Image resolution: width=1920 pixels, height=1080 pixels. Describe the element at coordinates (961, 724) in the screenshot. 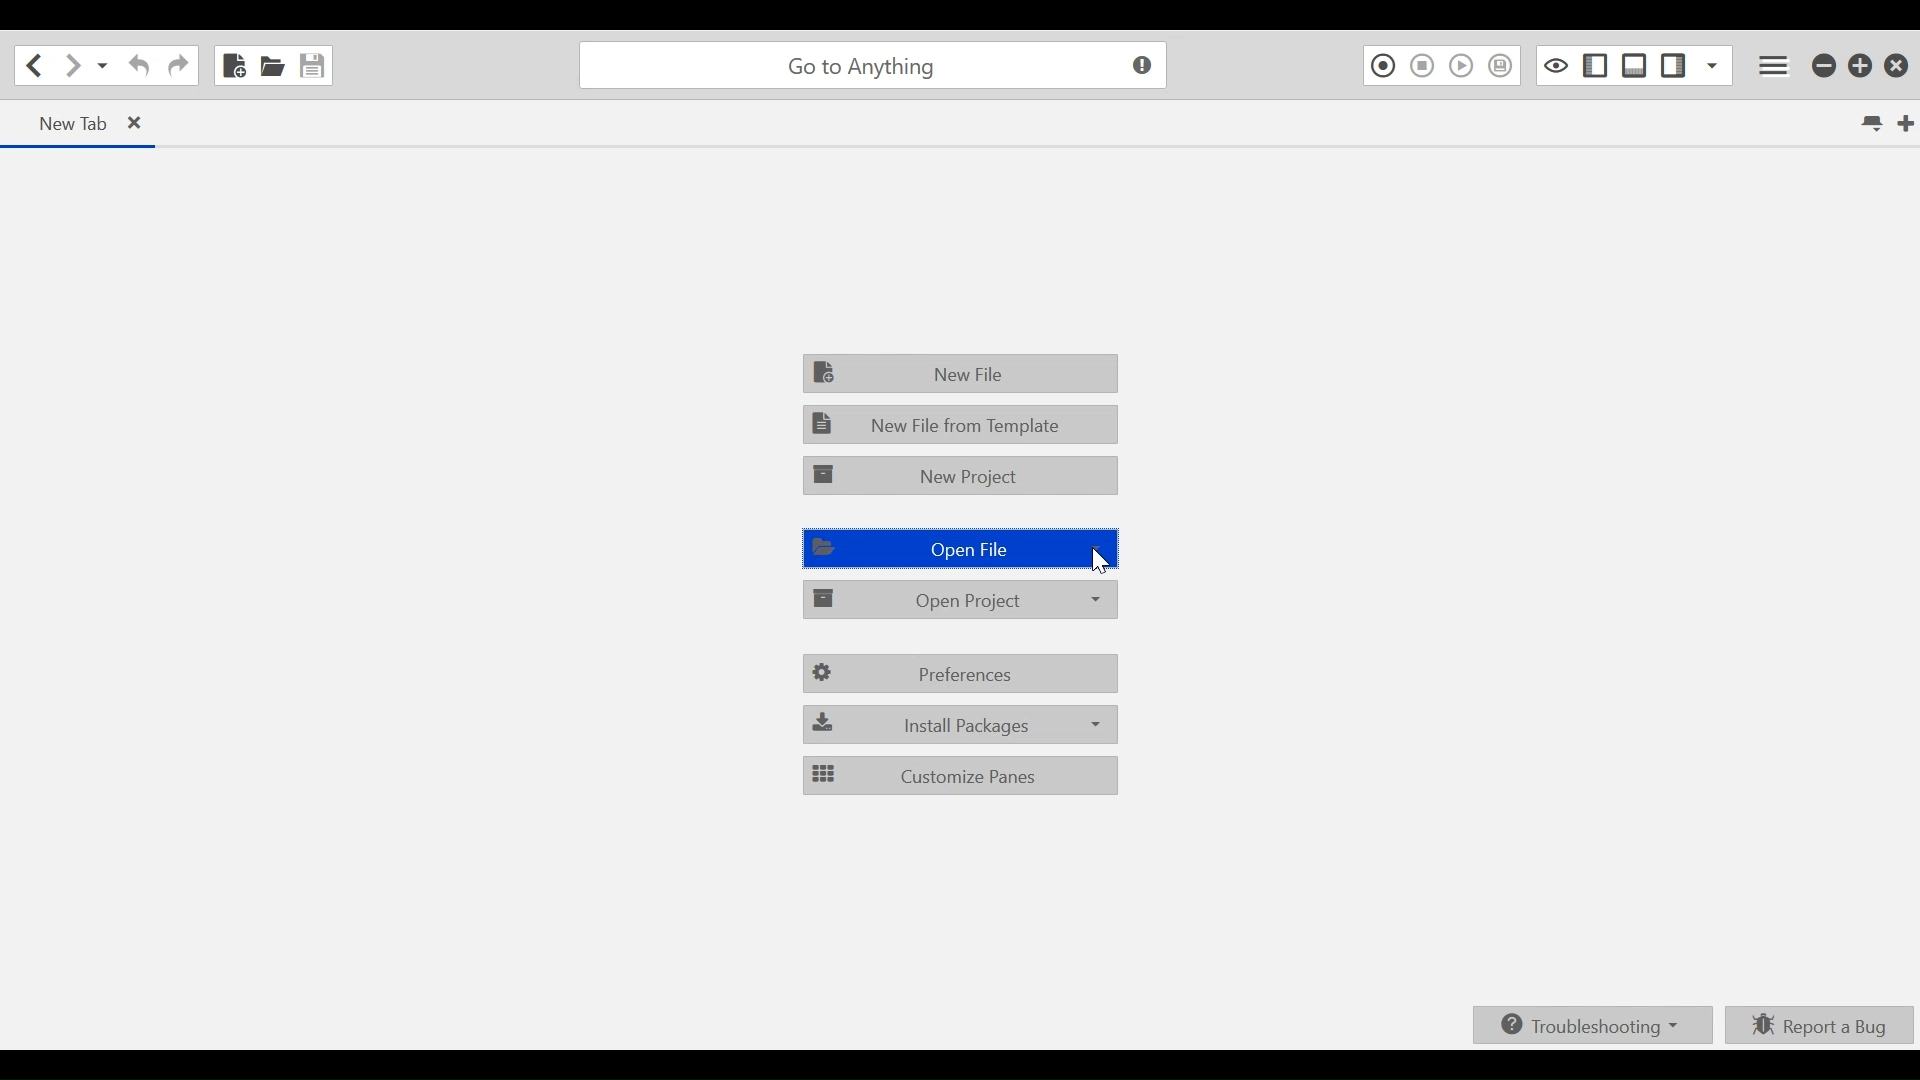

I see `Install packages` at that location.